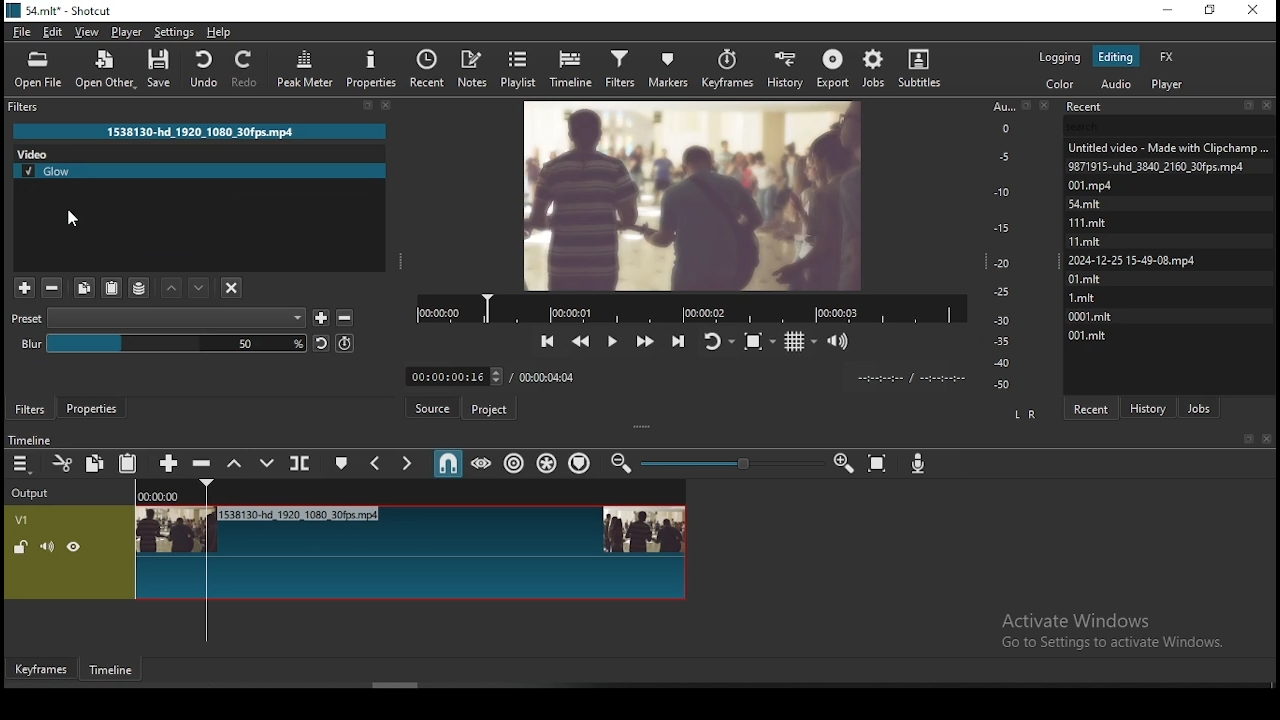  I want to click on Filter, so click(207, 107).